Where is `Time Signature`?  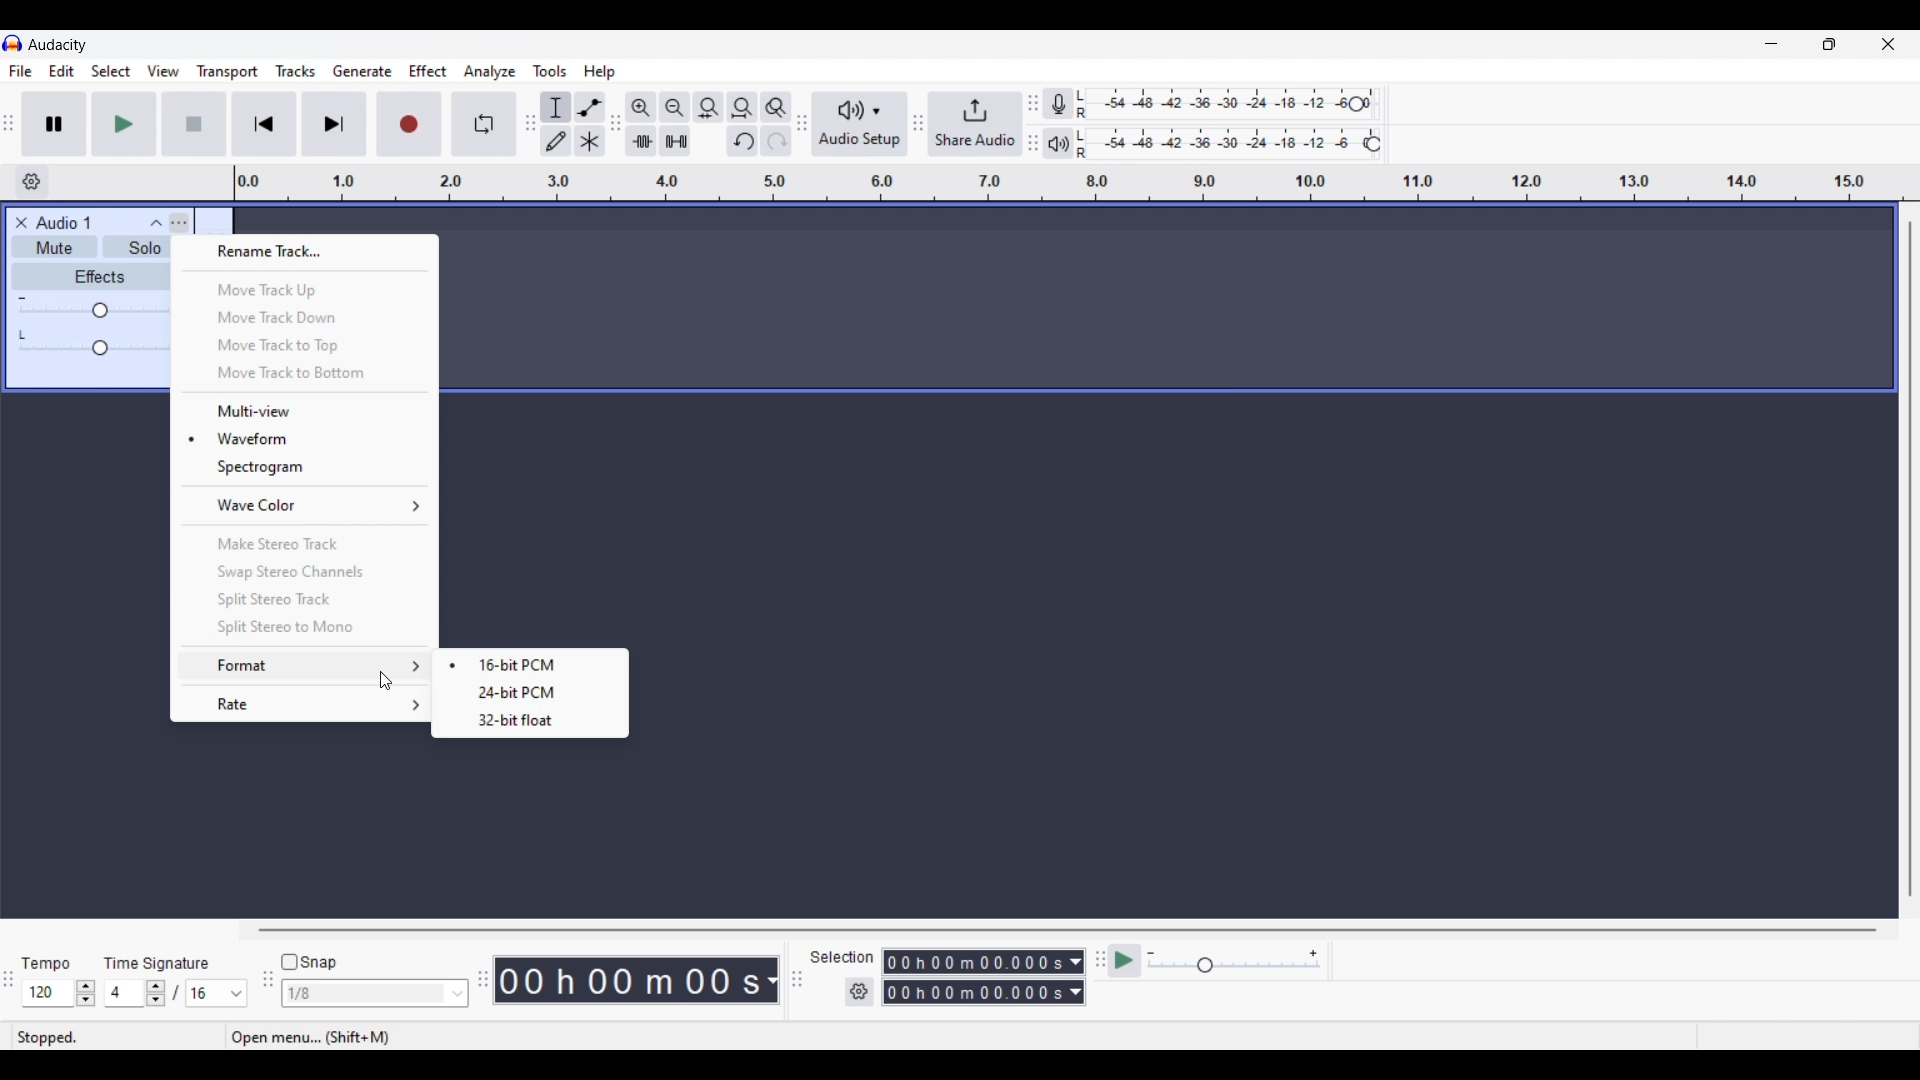 Time Signature is located at coordinates (160, 962).